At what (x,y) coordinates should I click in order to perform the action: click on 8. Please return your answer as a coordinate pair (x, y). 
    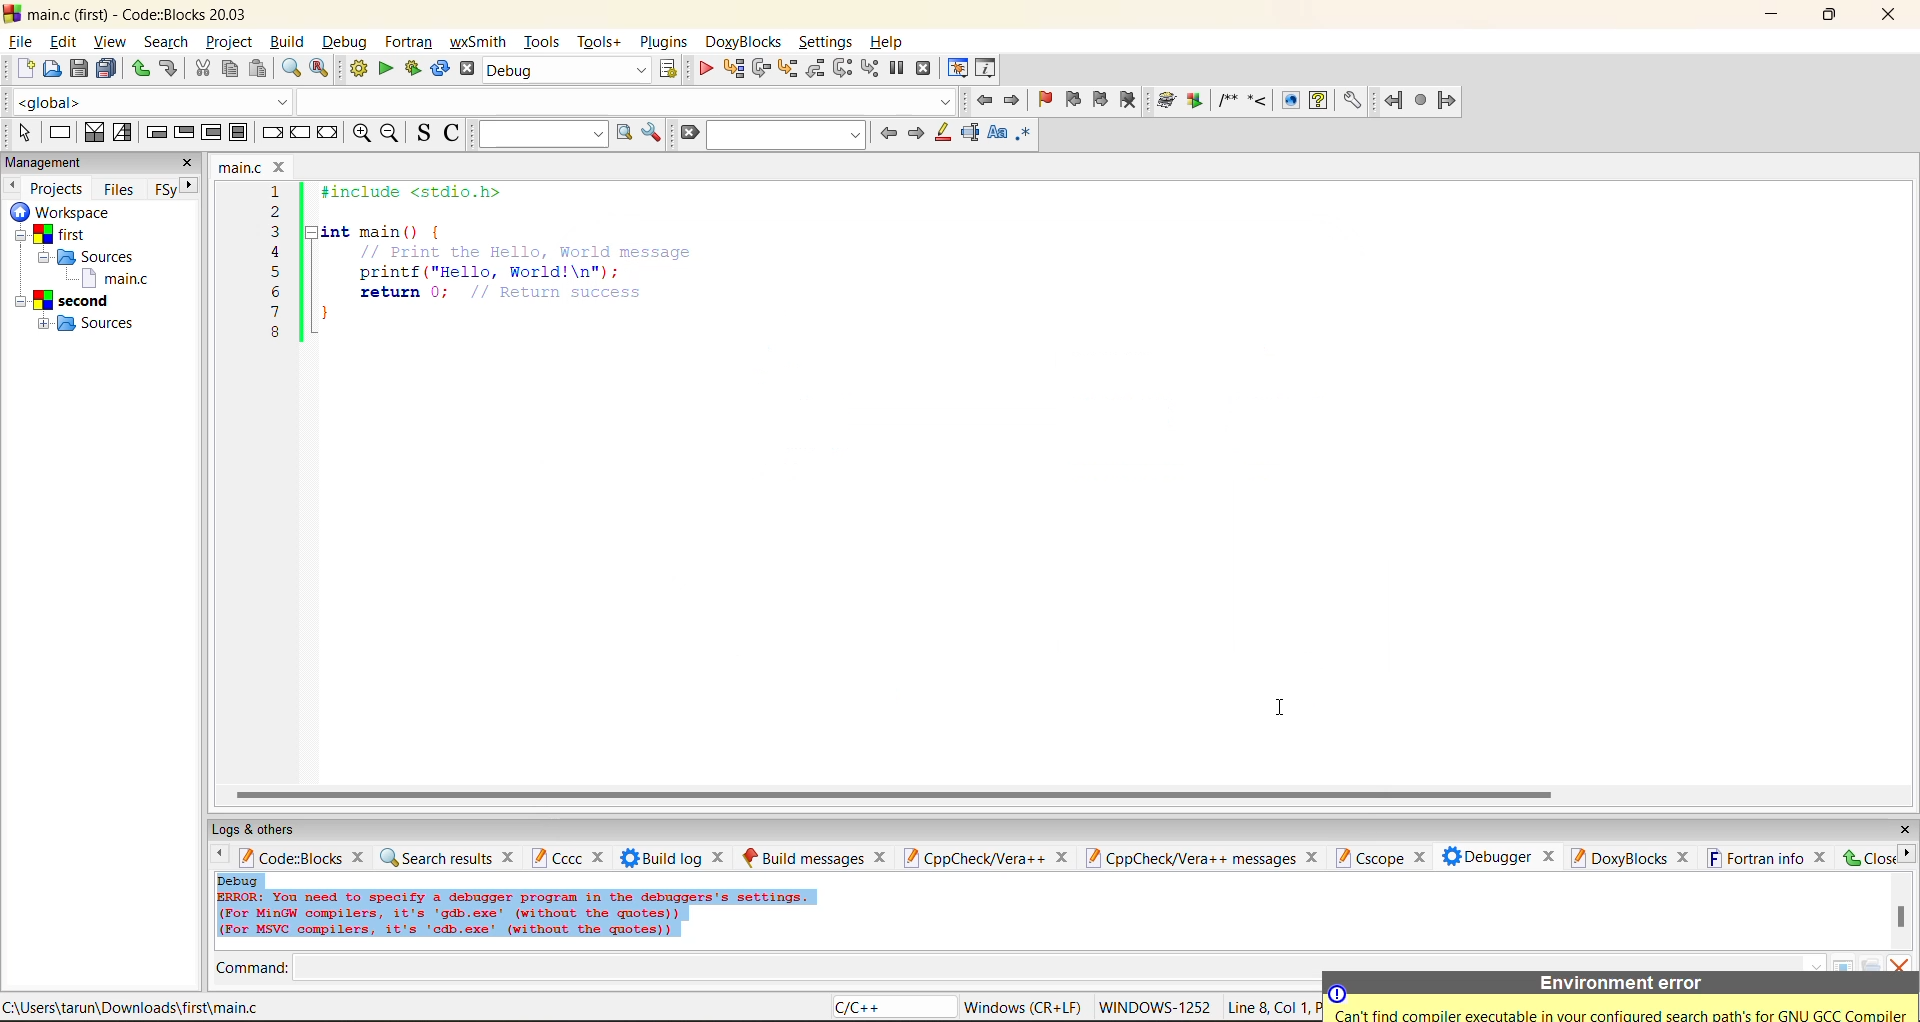
    Looking at the image, I should click on (275, 333).